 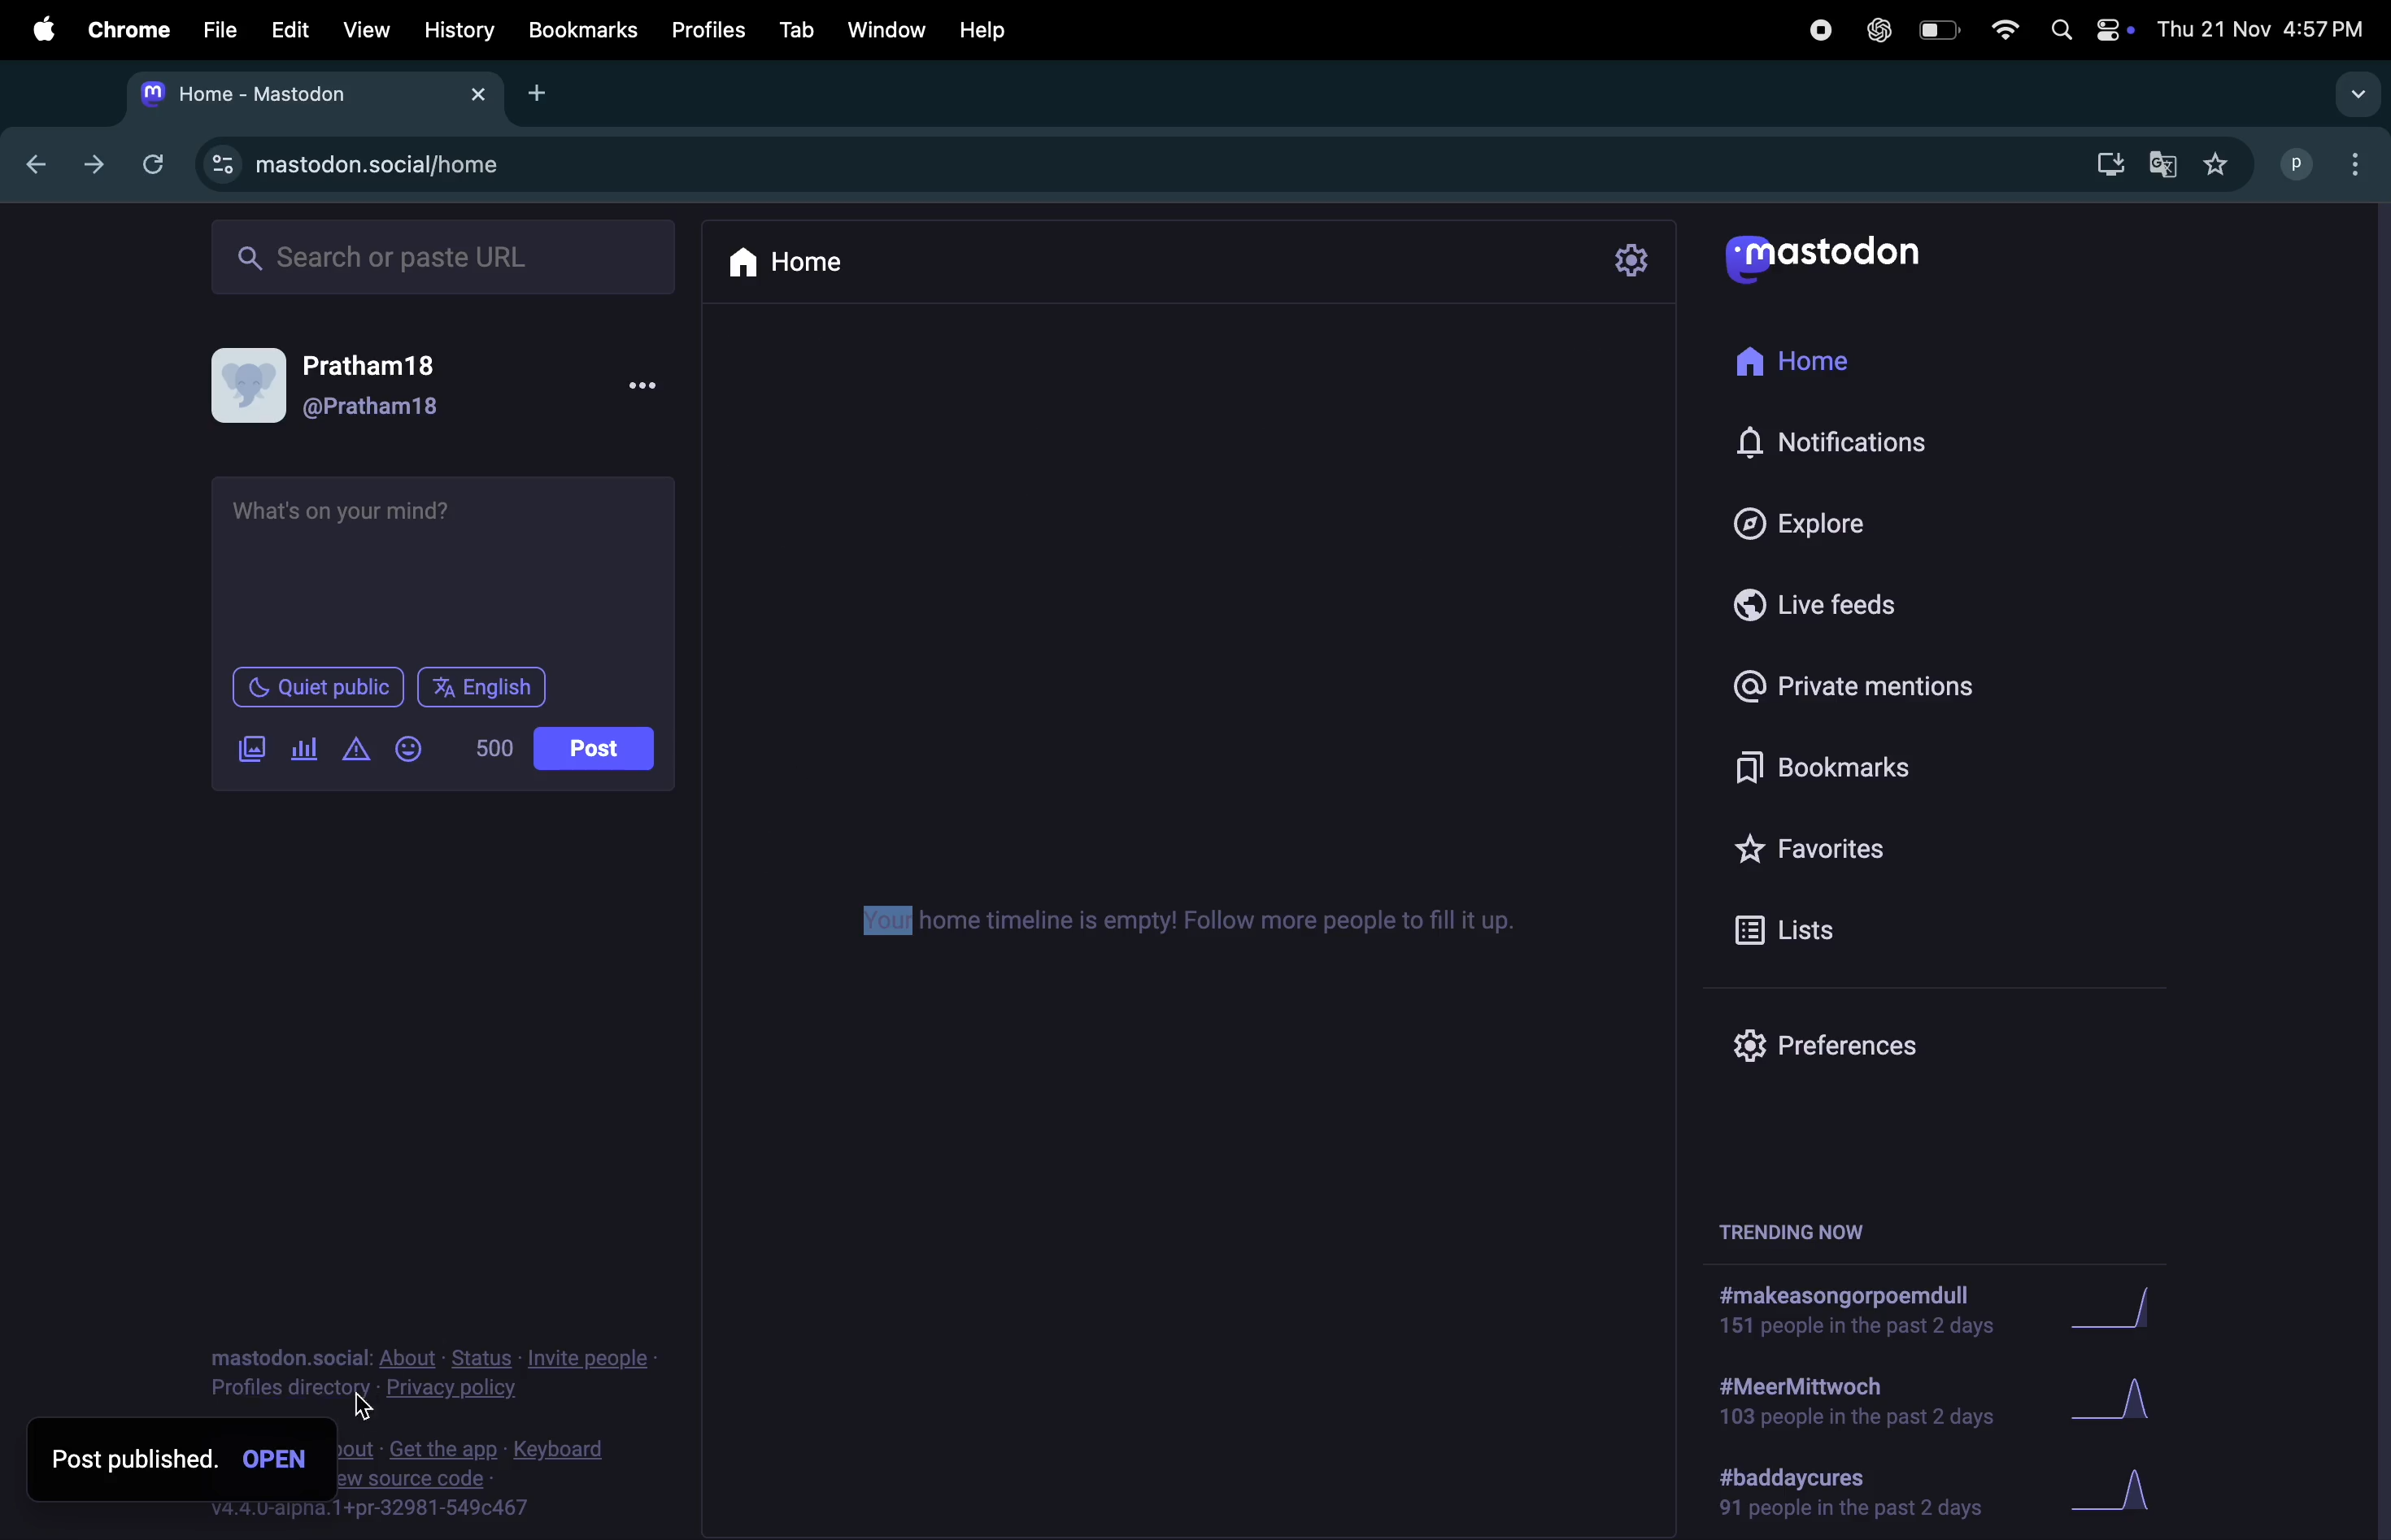 I want to click on smiley, so click(x=413, y=751).